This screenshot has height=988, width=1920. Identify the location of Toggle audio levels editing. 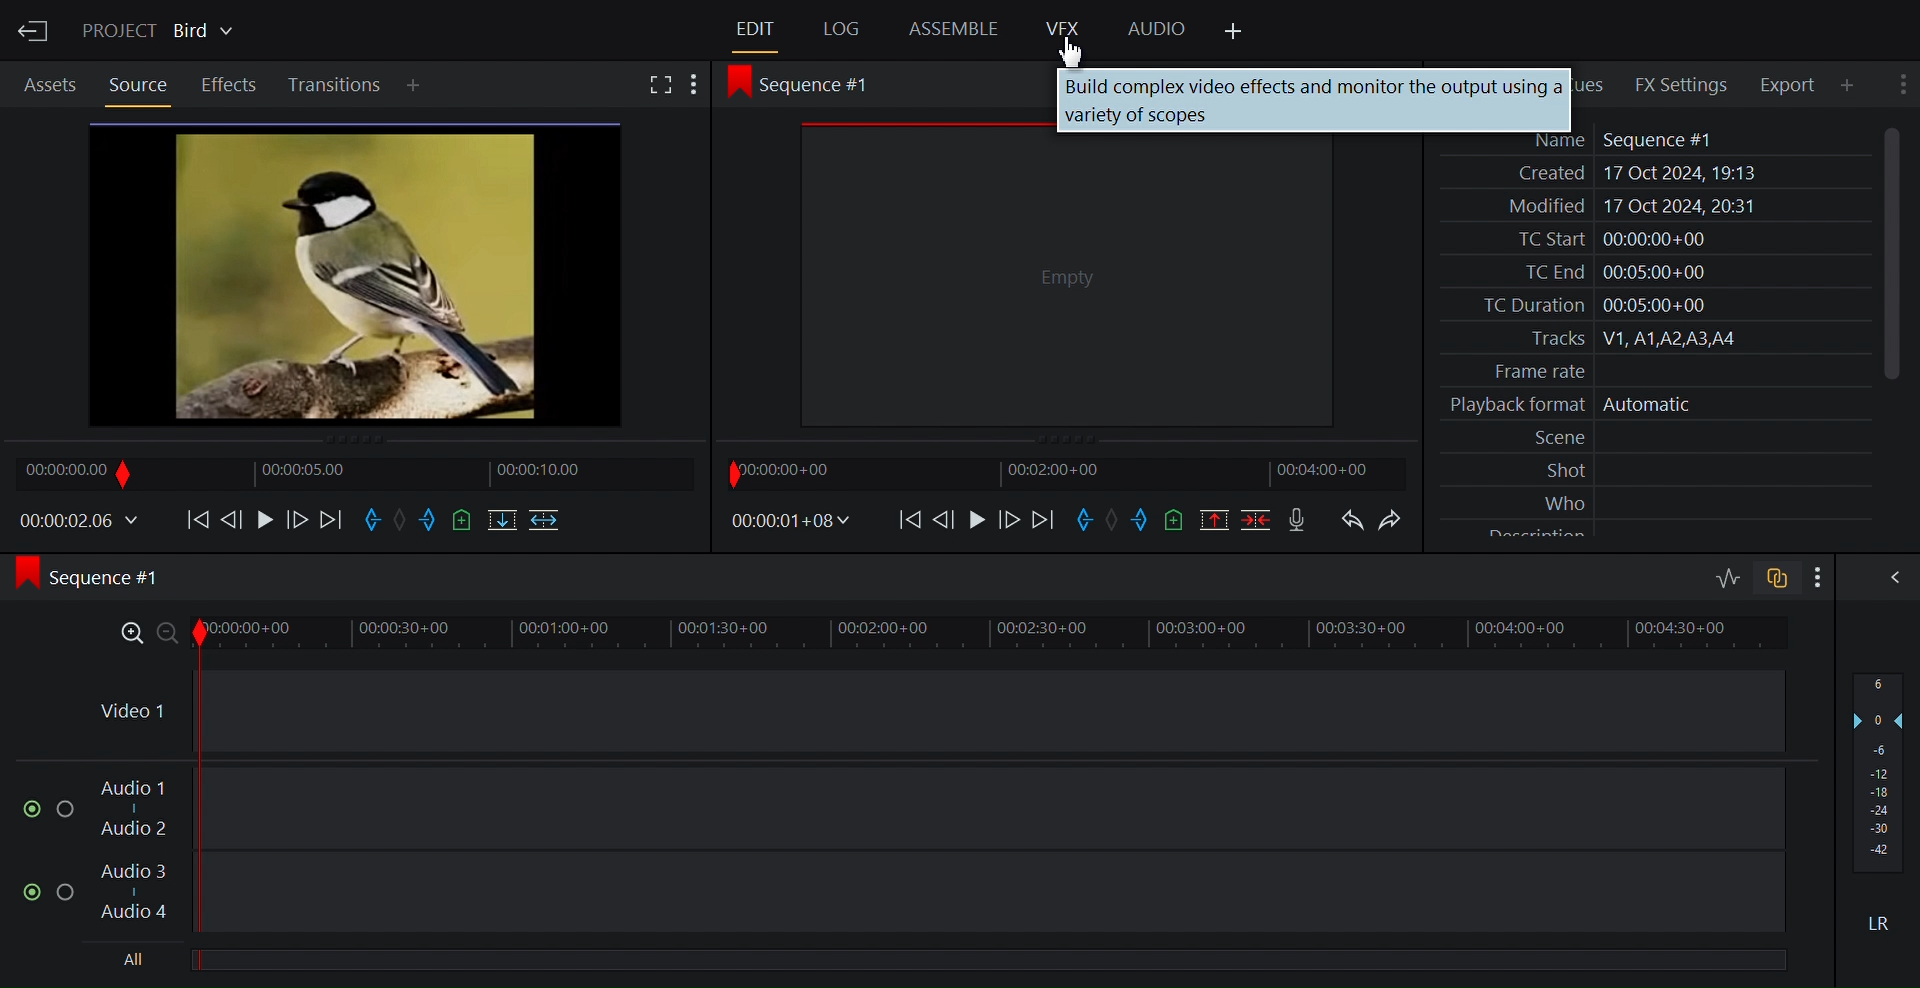
(1726, 577).